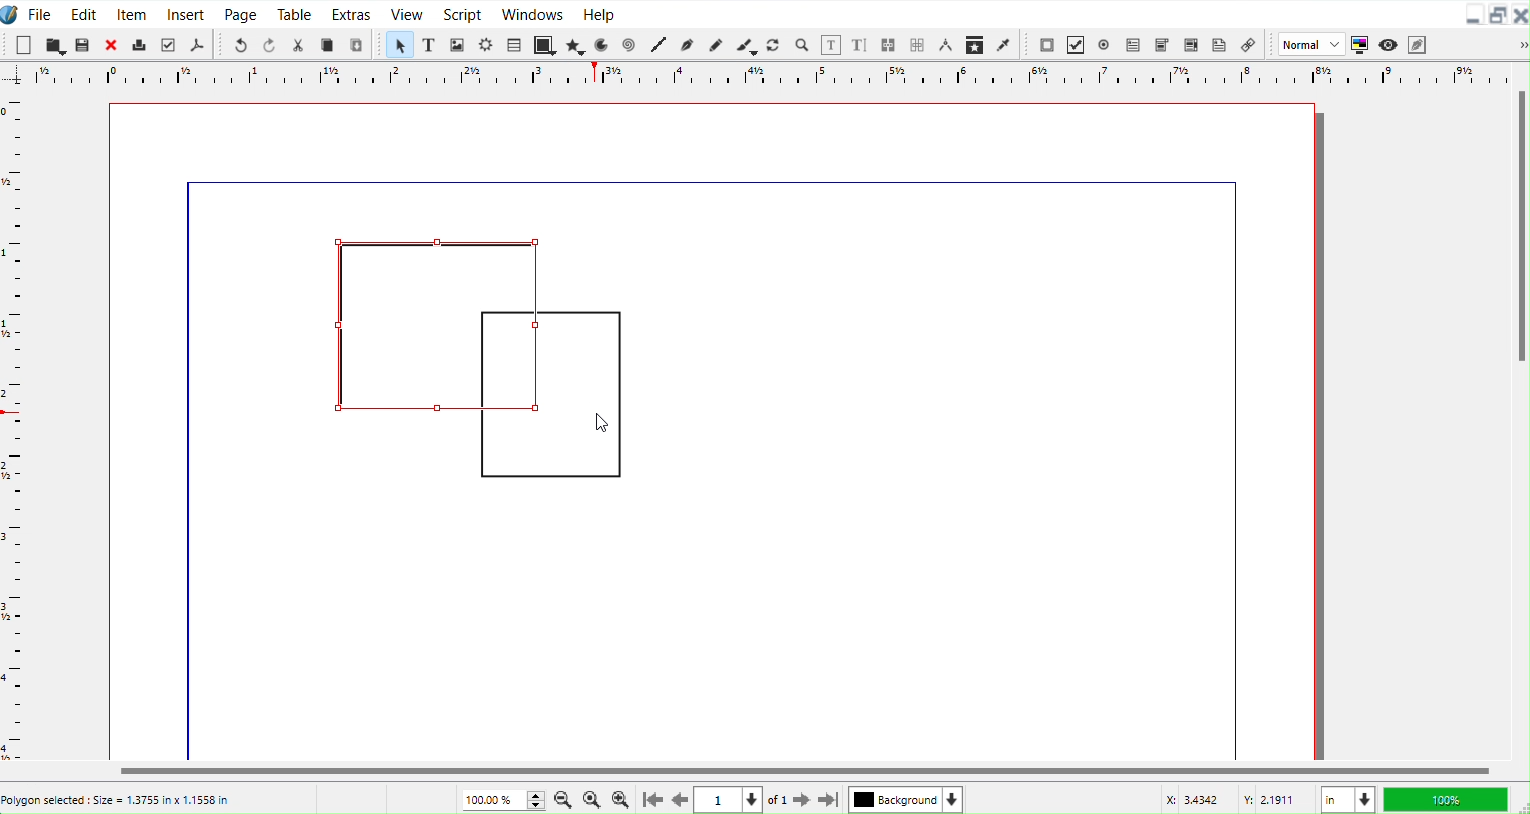  I want to click on Rotate Item, so click(774, 45).